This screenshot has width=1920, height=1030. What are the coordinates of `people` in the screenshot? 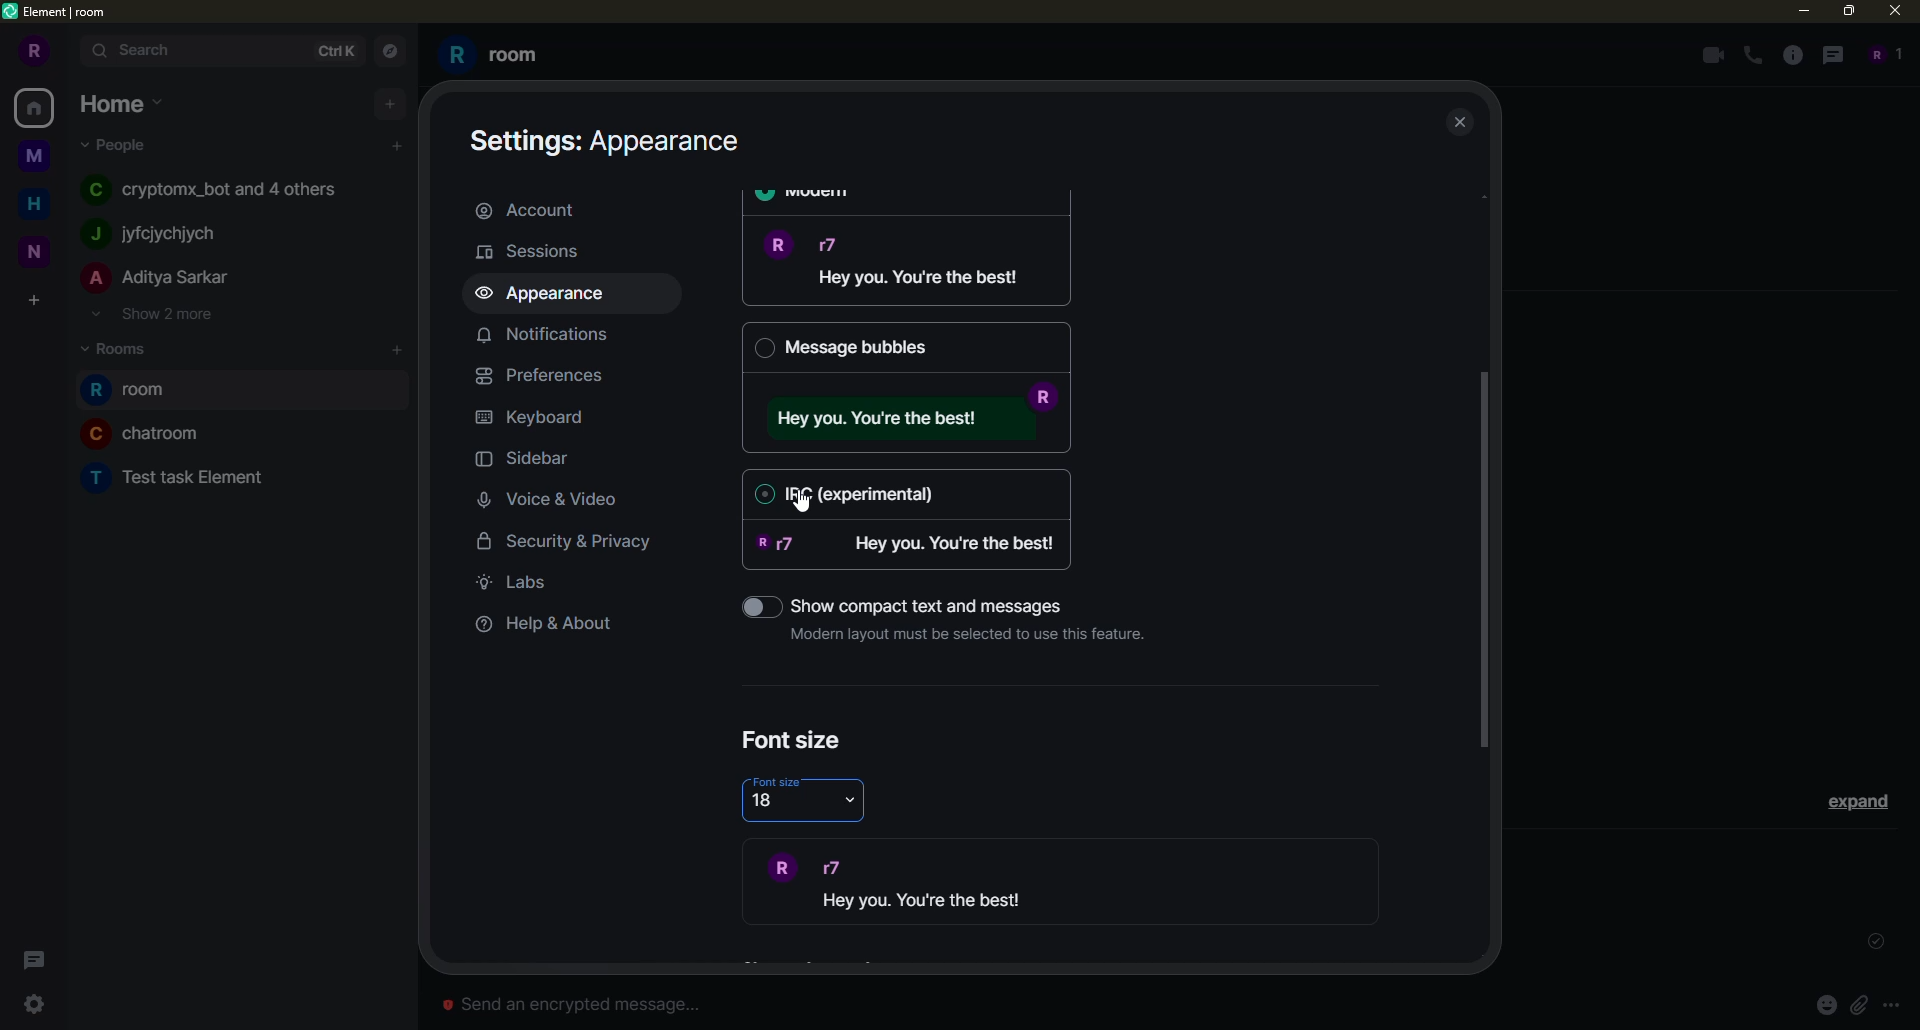 It's located at (1882, 54).